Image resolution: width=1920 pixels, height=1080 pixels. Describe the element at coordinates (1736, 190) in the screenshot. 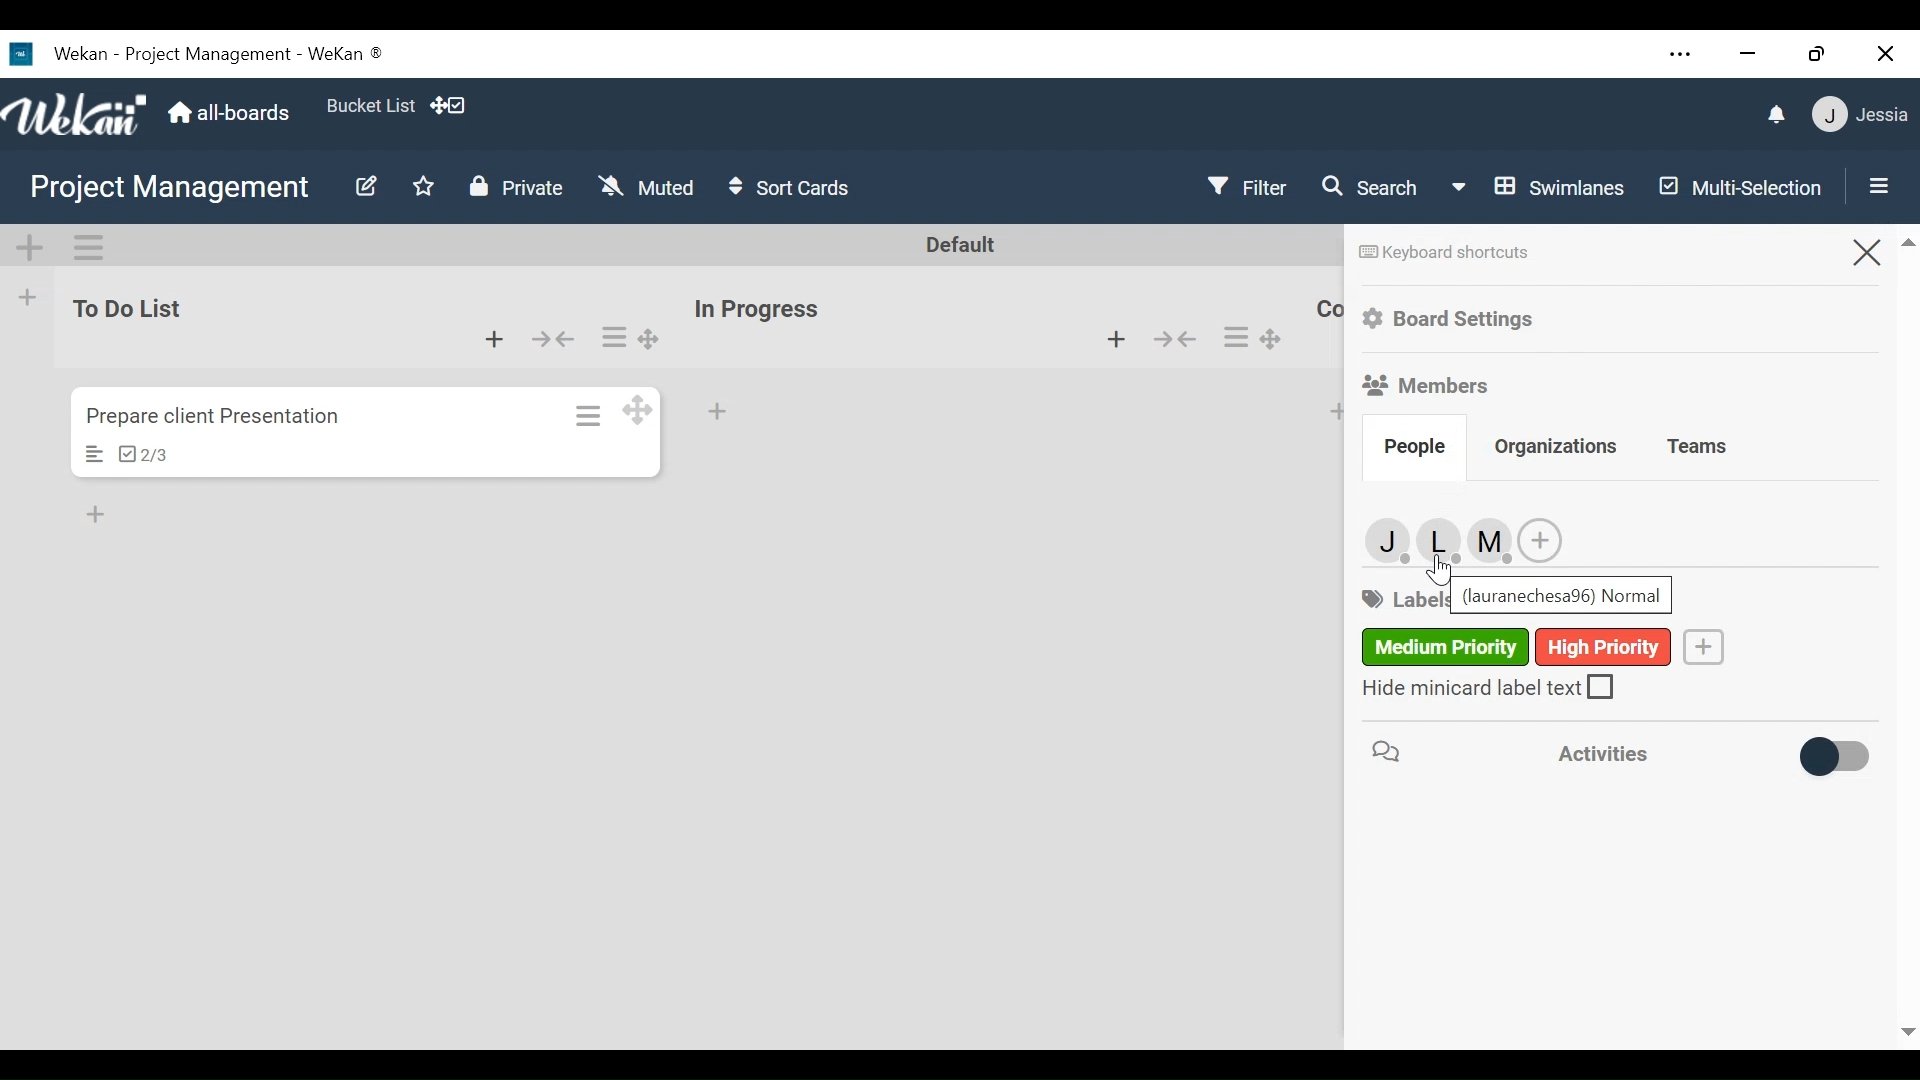

I see `multi selection` at that location.